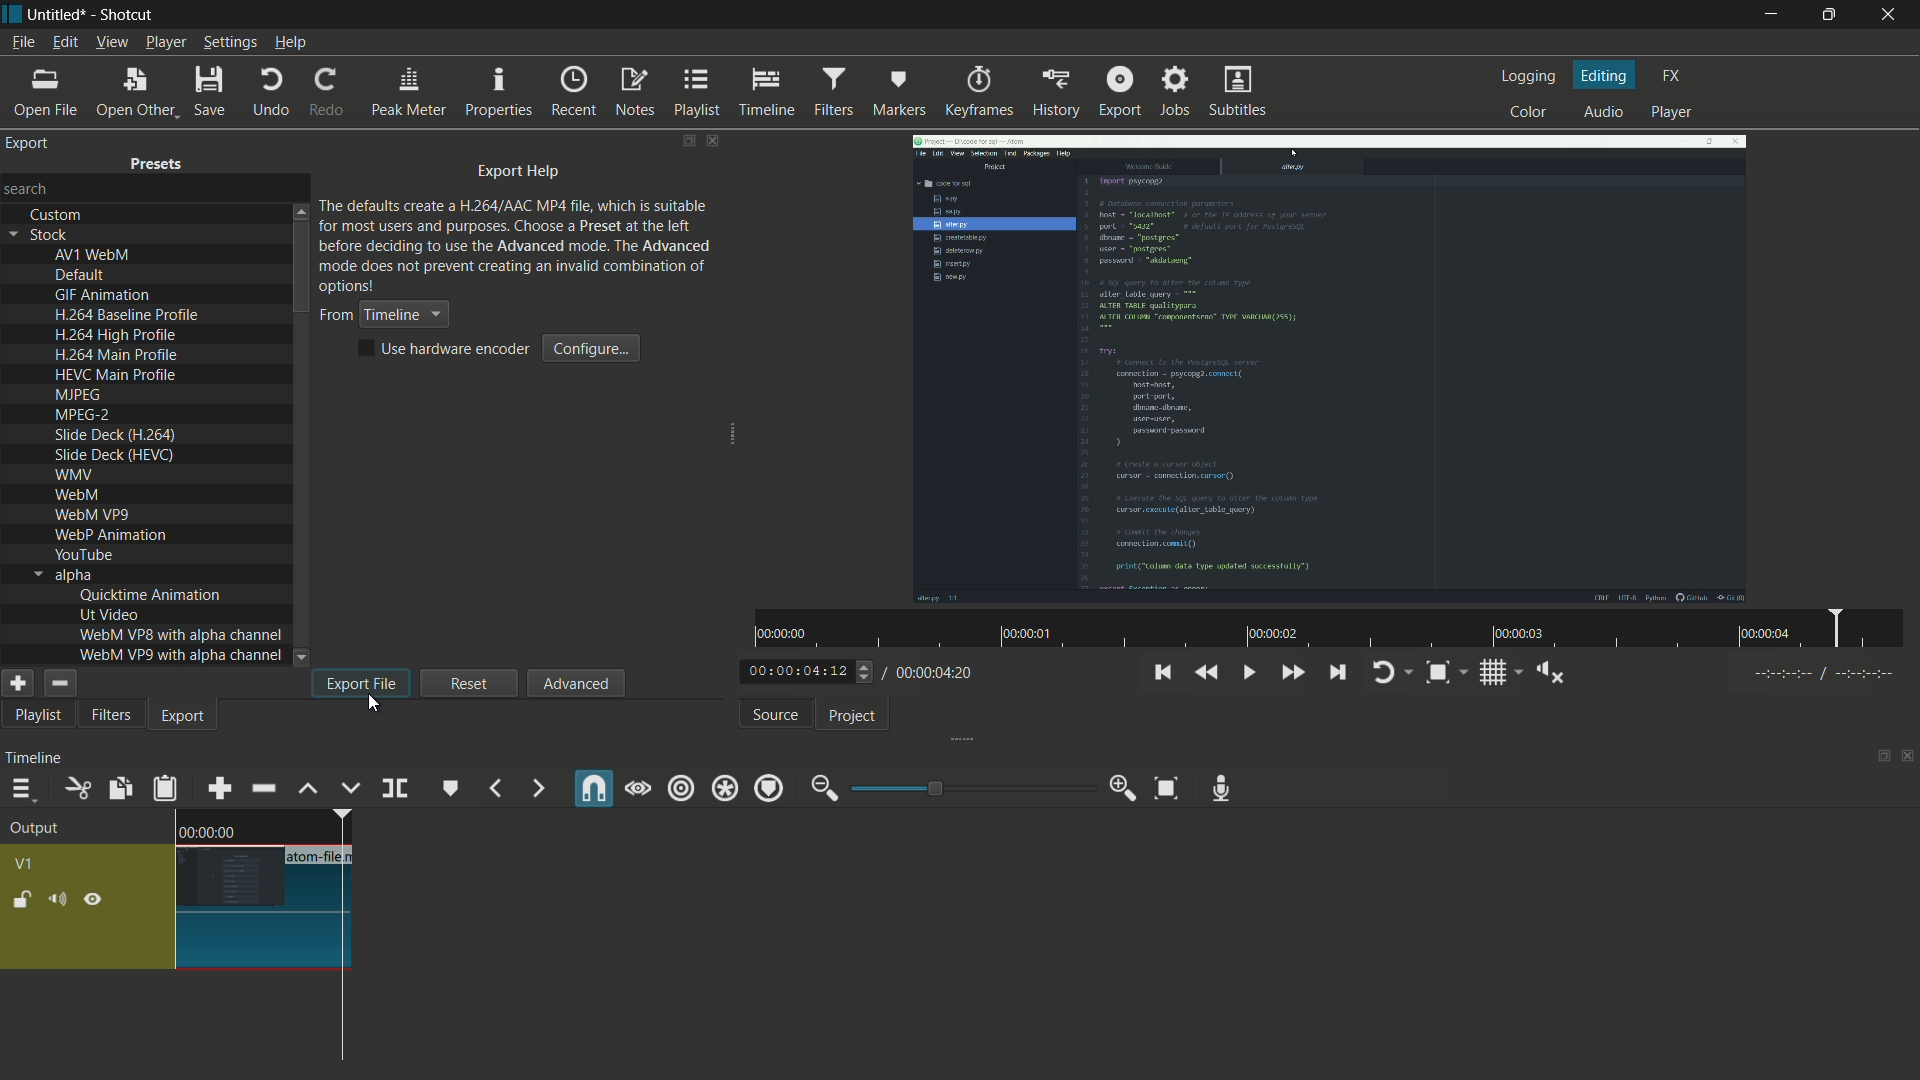  What do you see at coordinates (971, 788) in the screenshot?
I see `adjustment bar` at bounding box center [971, 788].